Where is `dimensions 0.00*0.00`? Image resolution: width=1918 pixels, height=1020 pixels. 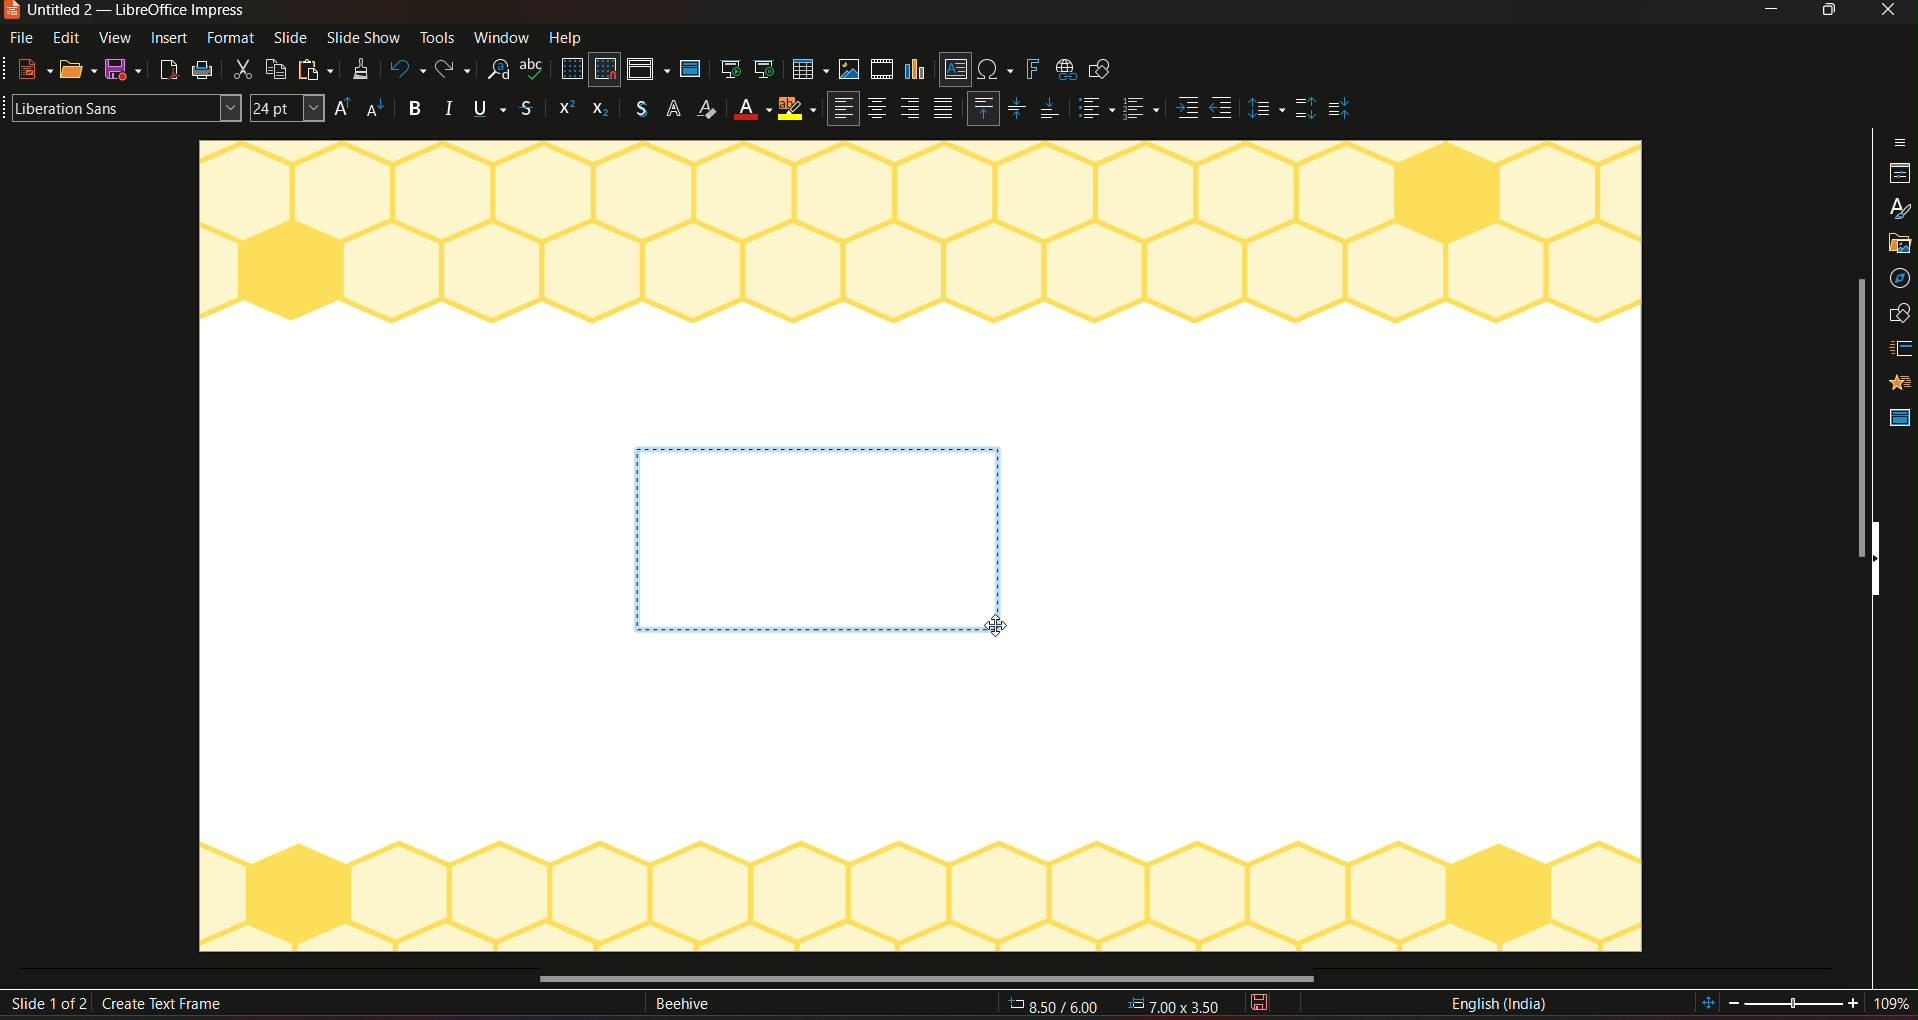 dimensions 0.00*0.00 is located at coordinates (1177, 1007).